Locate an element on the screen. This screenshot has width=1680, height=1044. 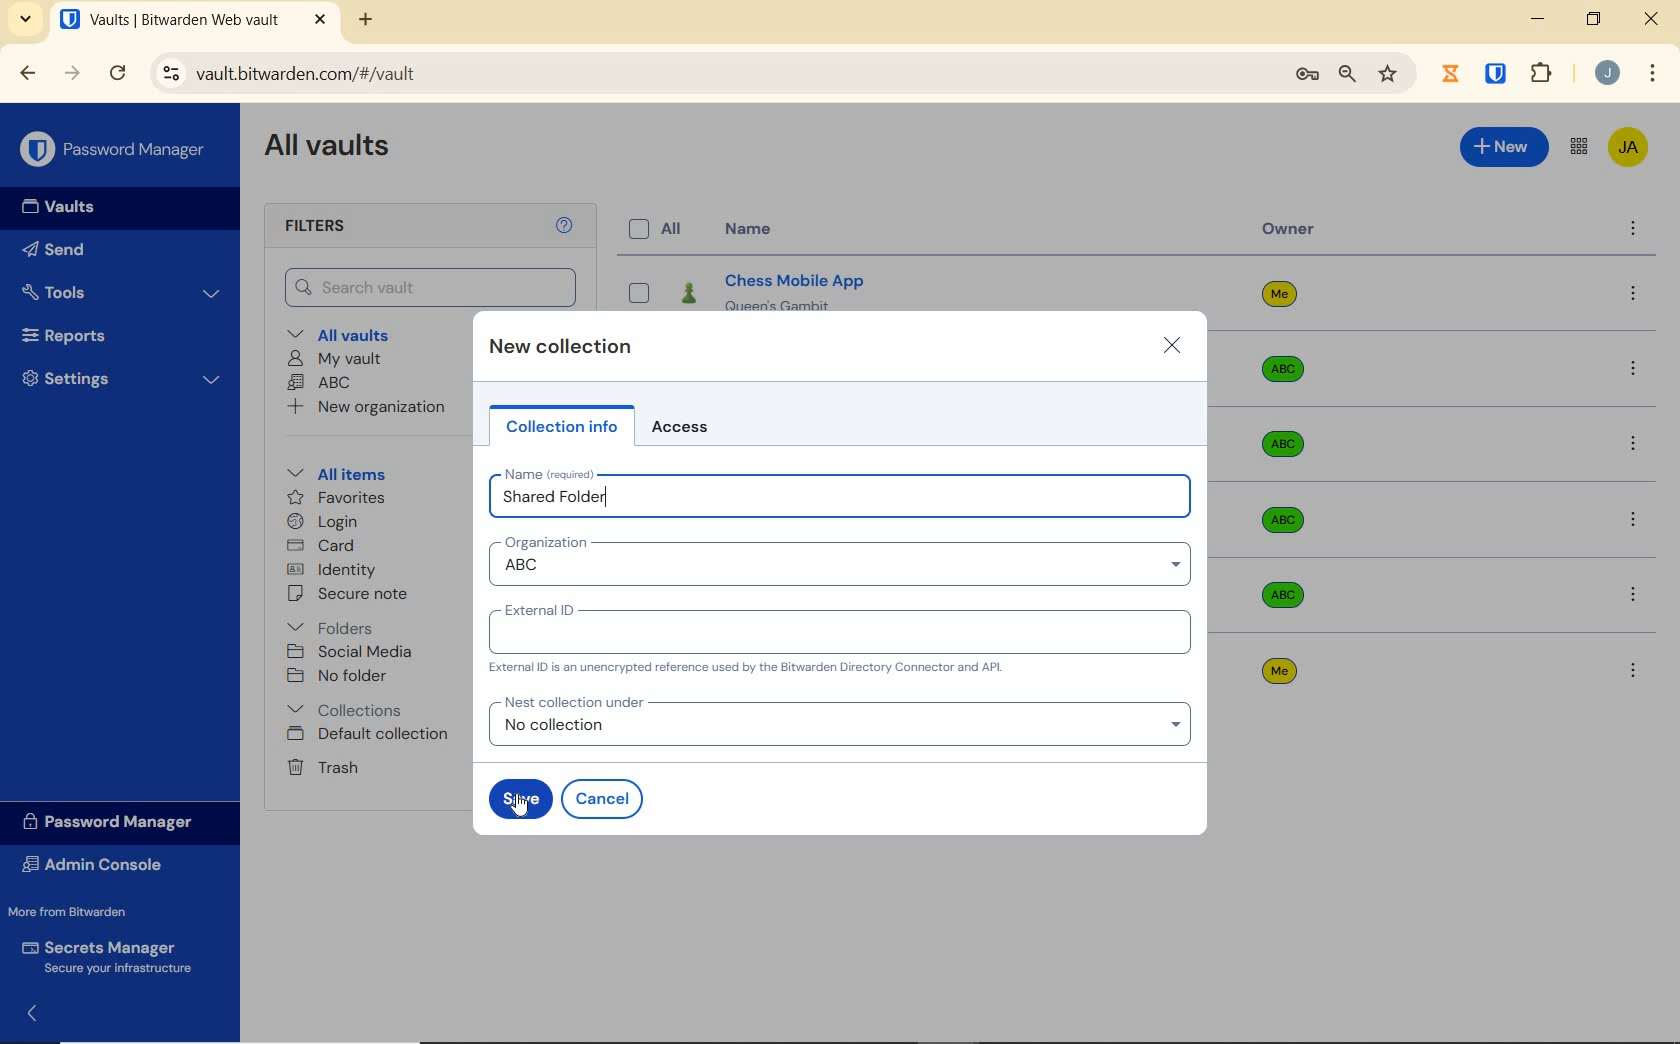
Bitwarden Account is located at coordinates (1630, 149).